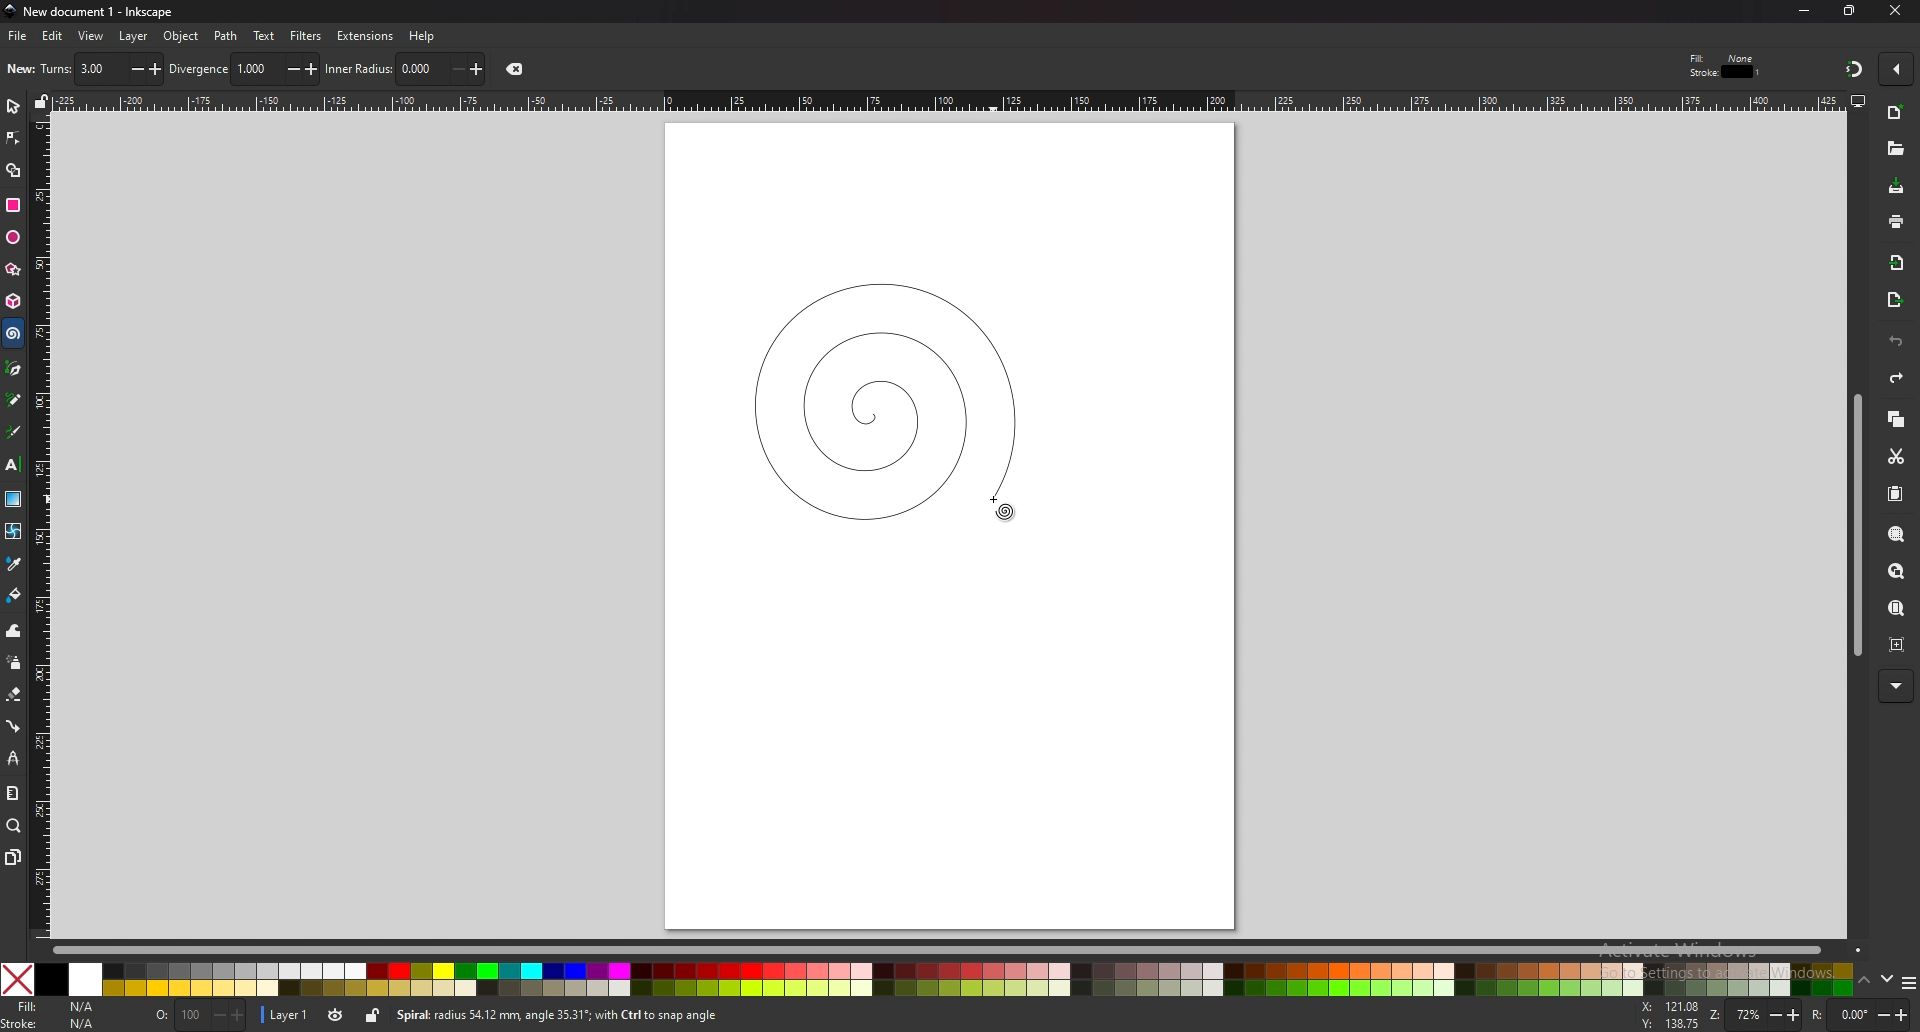 The image size is (1920, 1032). I want to click on lock, so click(374, 1018).